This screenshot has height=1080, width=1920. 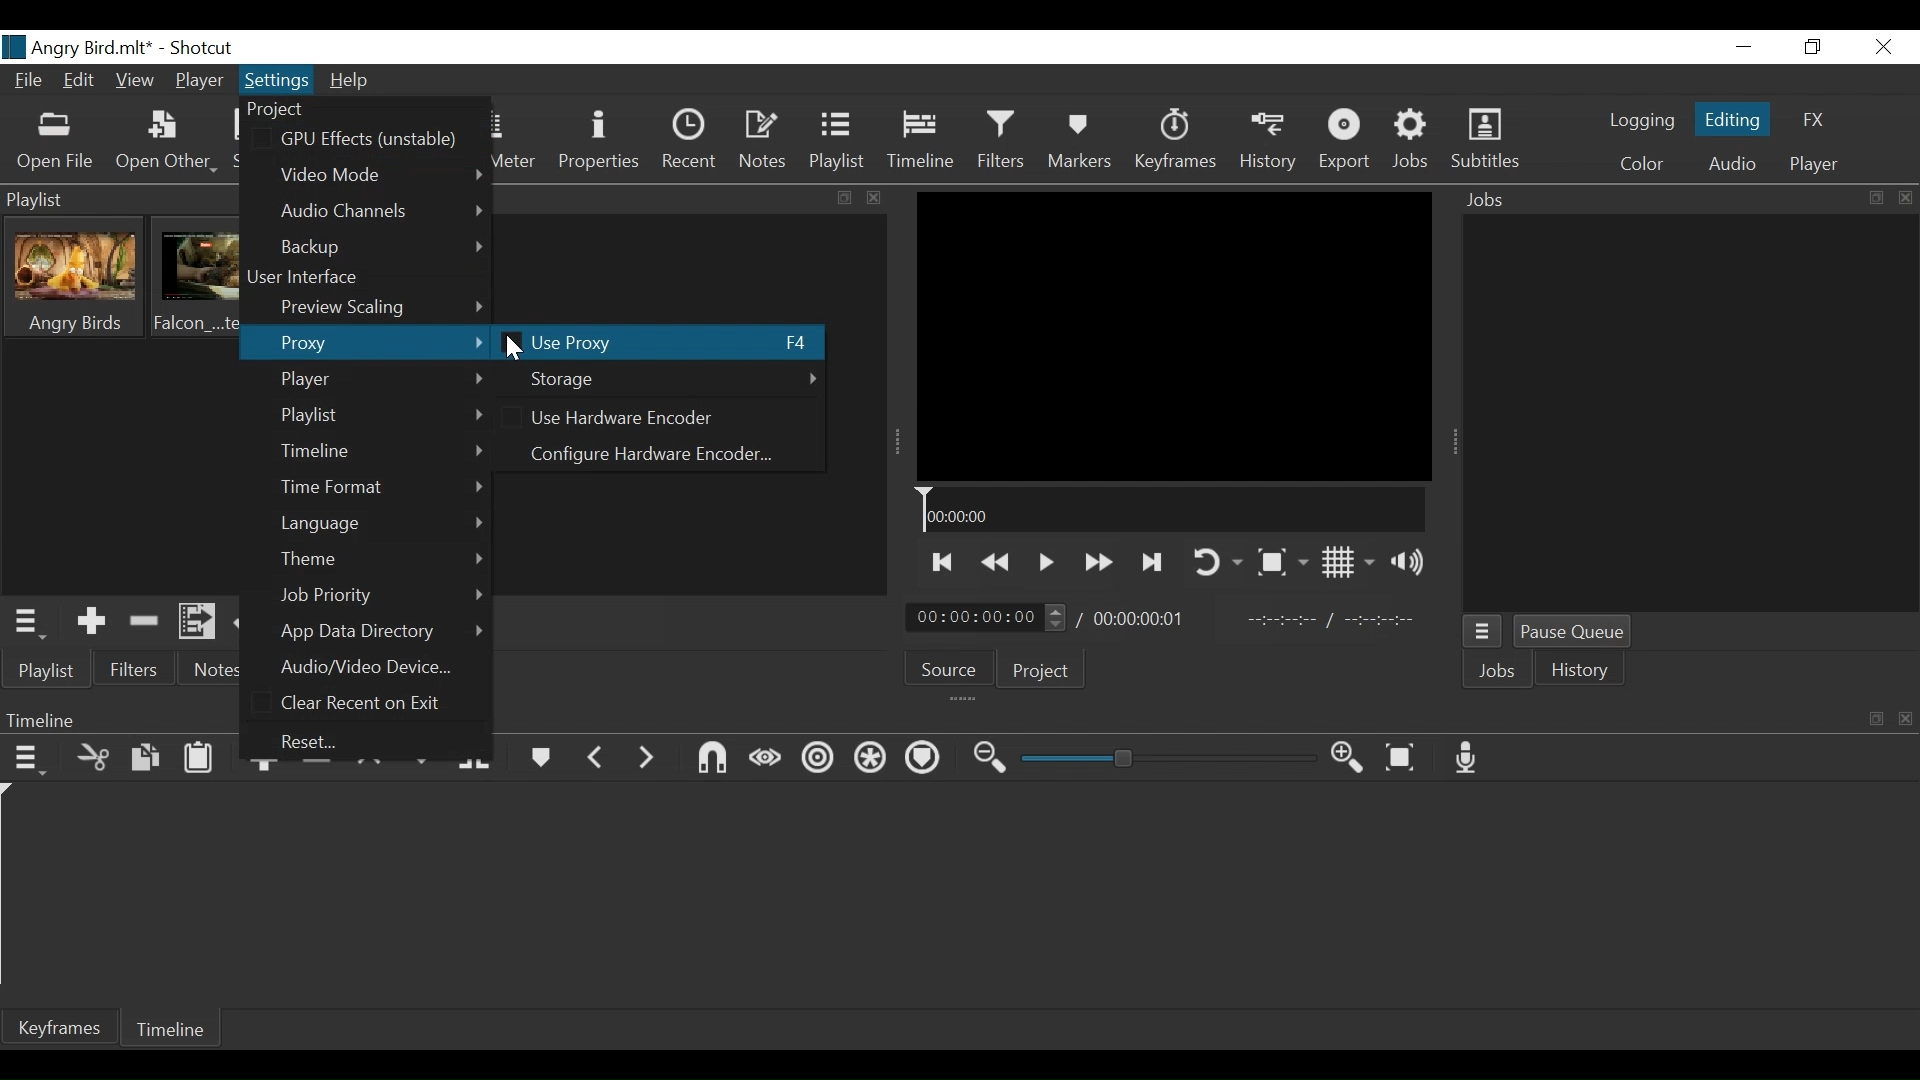 What do you see at coordinates (1811, 117) in the screenshot?
I see `FX` at bounding box center [1811, 117].